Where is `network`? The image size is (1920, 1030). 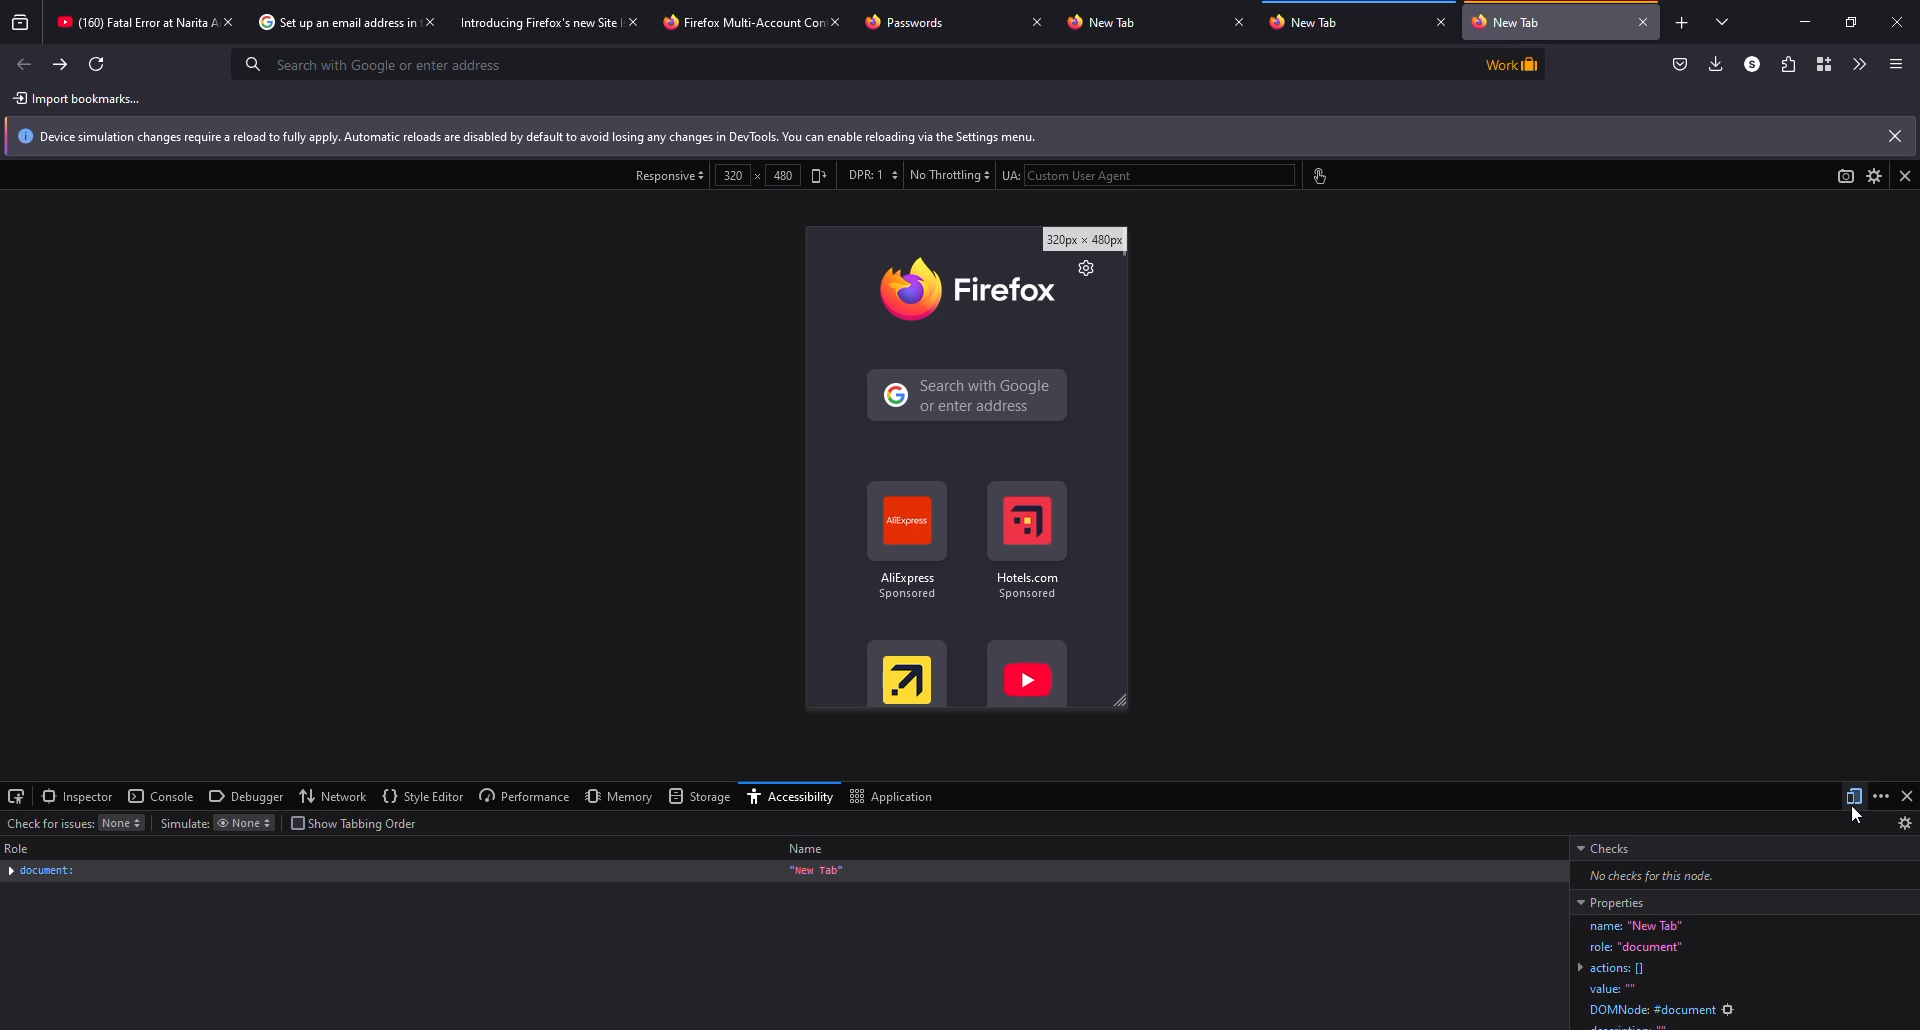
network is located at coordinates (333, 796).